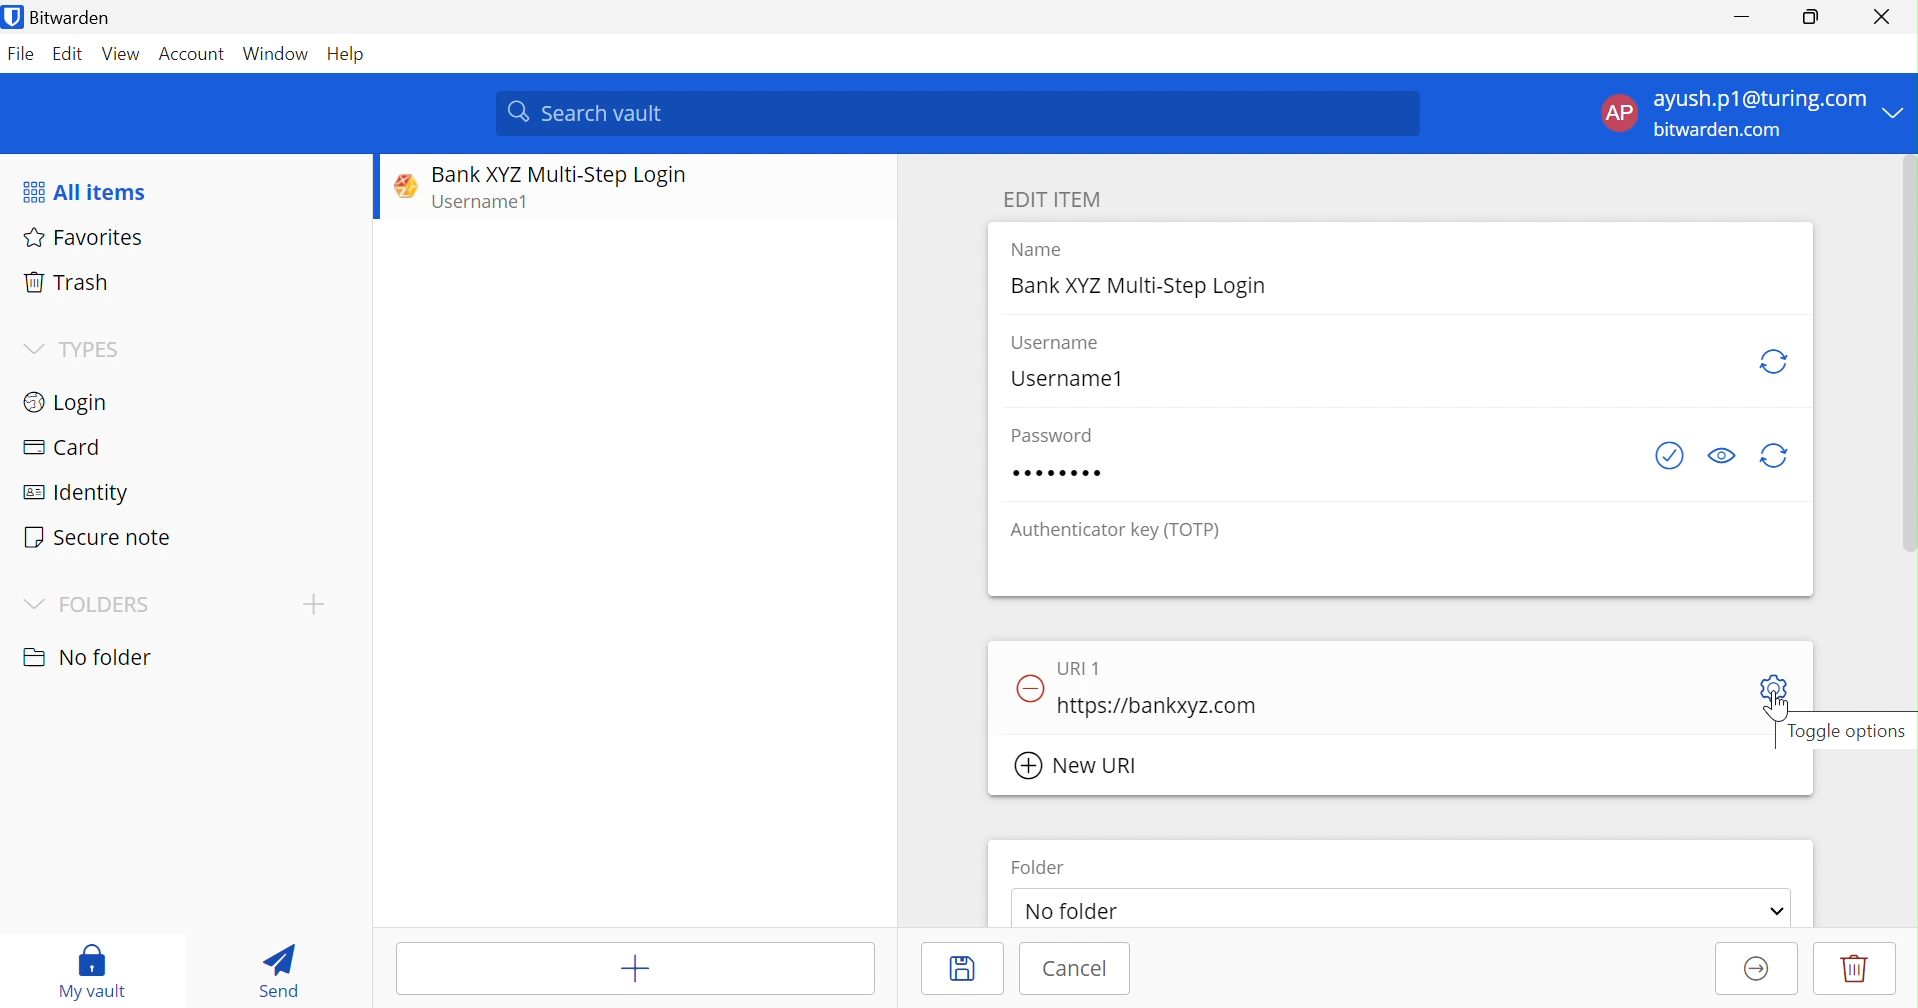  Describe the element at coordinates (97, 349) in the screenshot. I see `TYPES` at that location.